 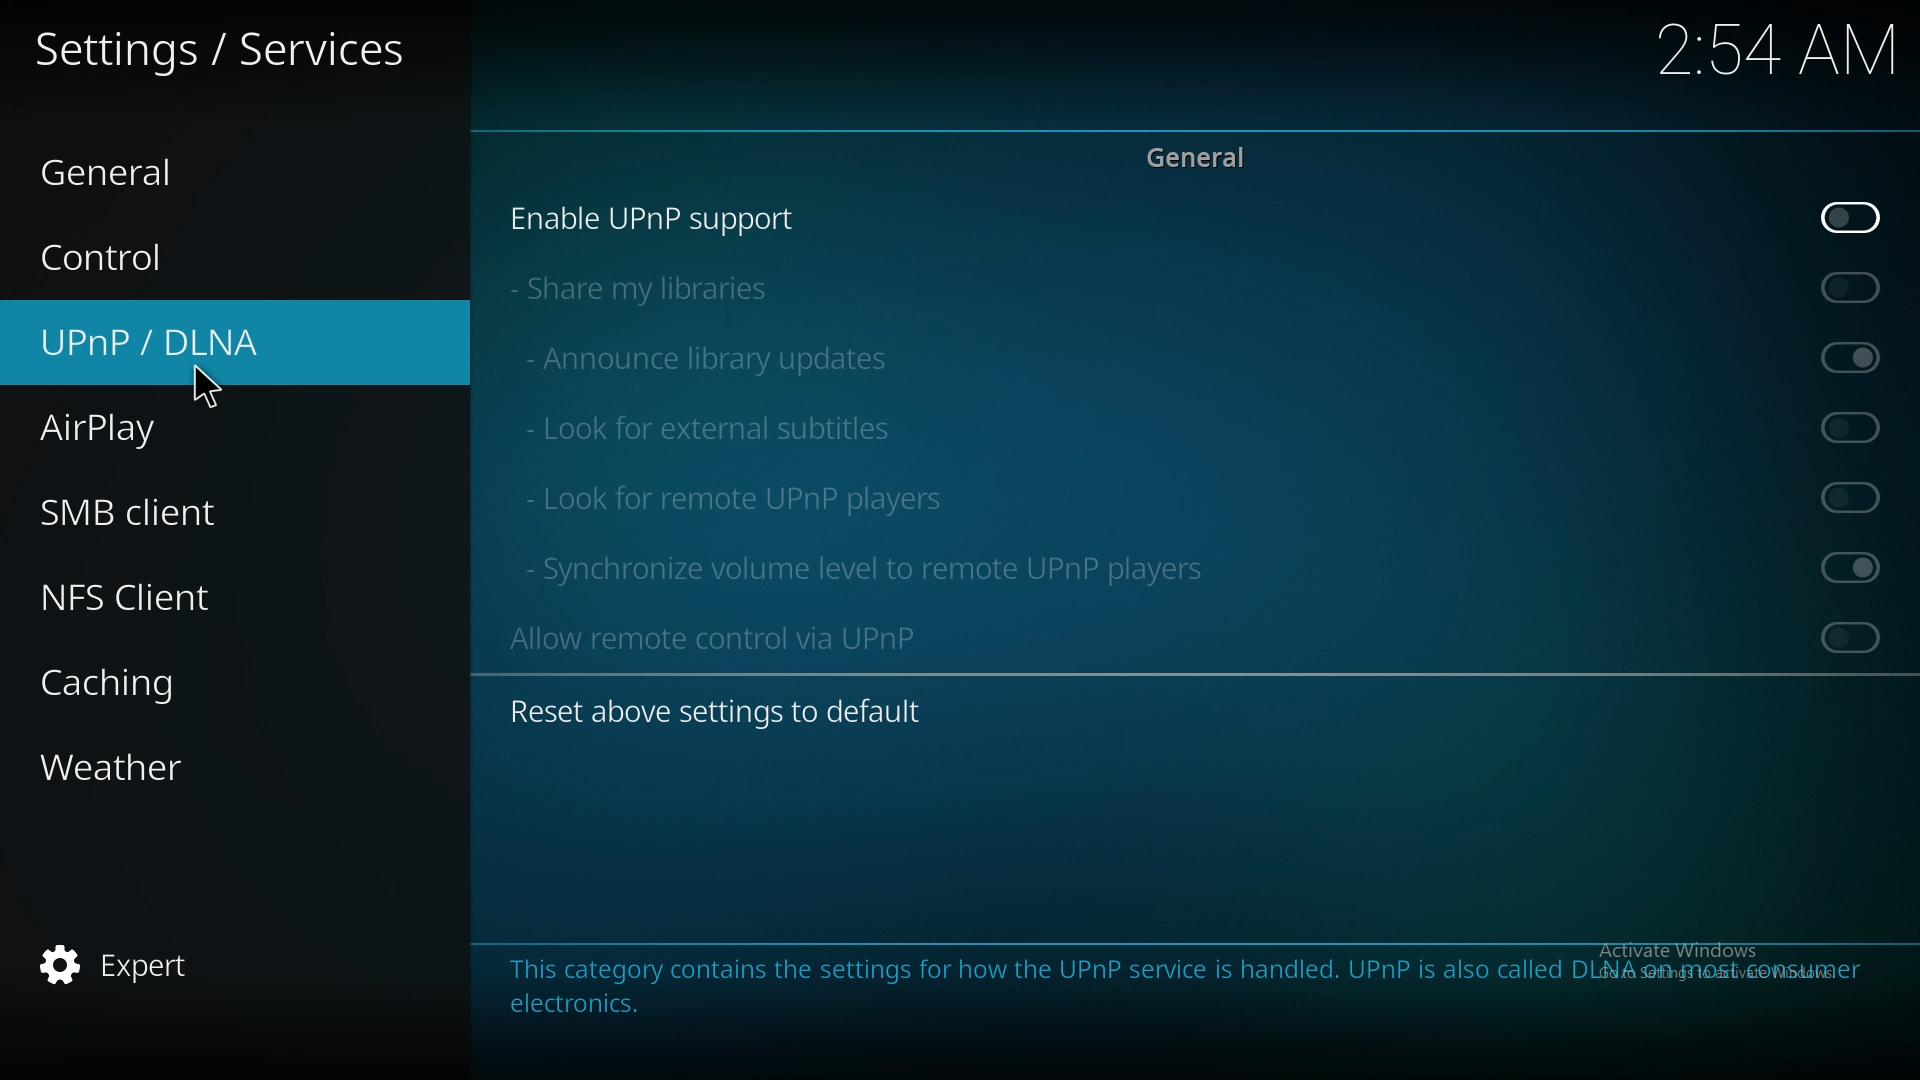 I want to click on This category contains the settings for how the UPnP service is handled. UPnP is also called ectronics., so click(x=946, y=981).